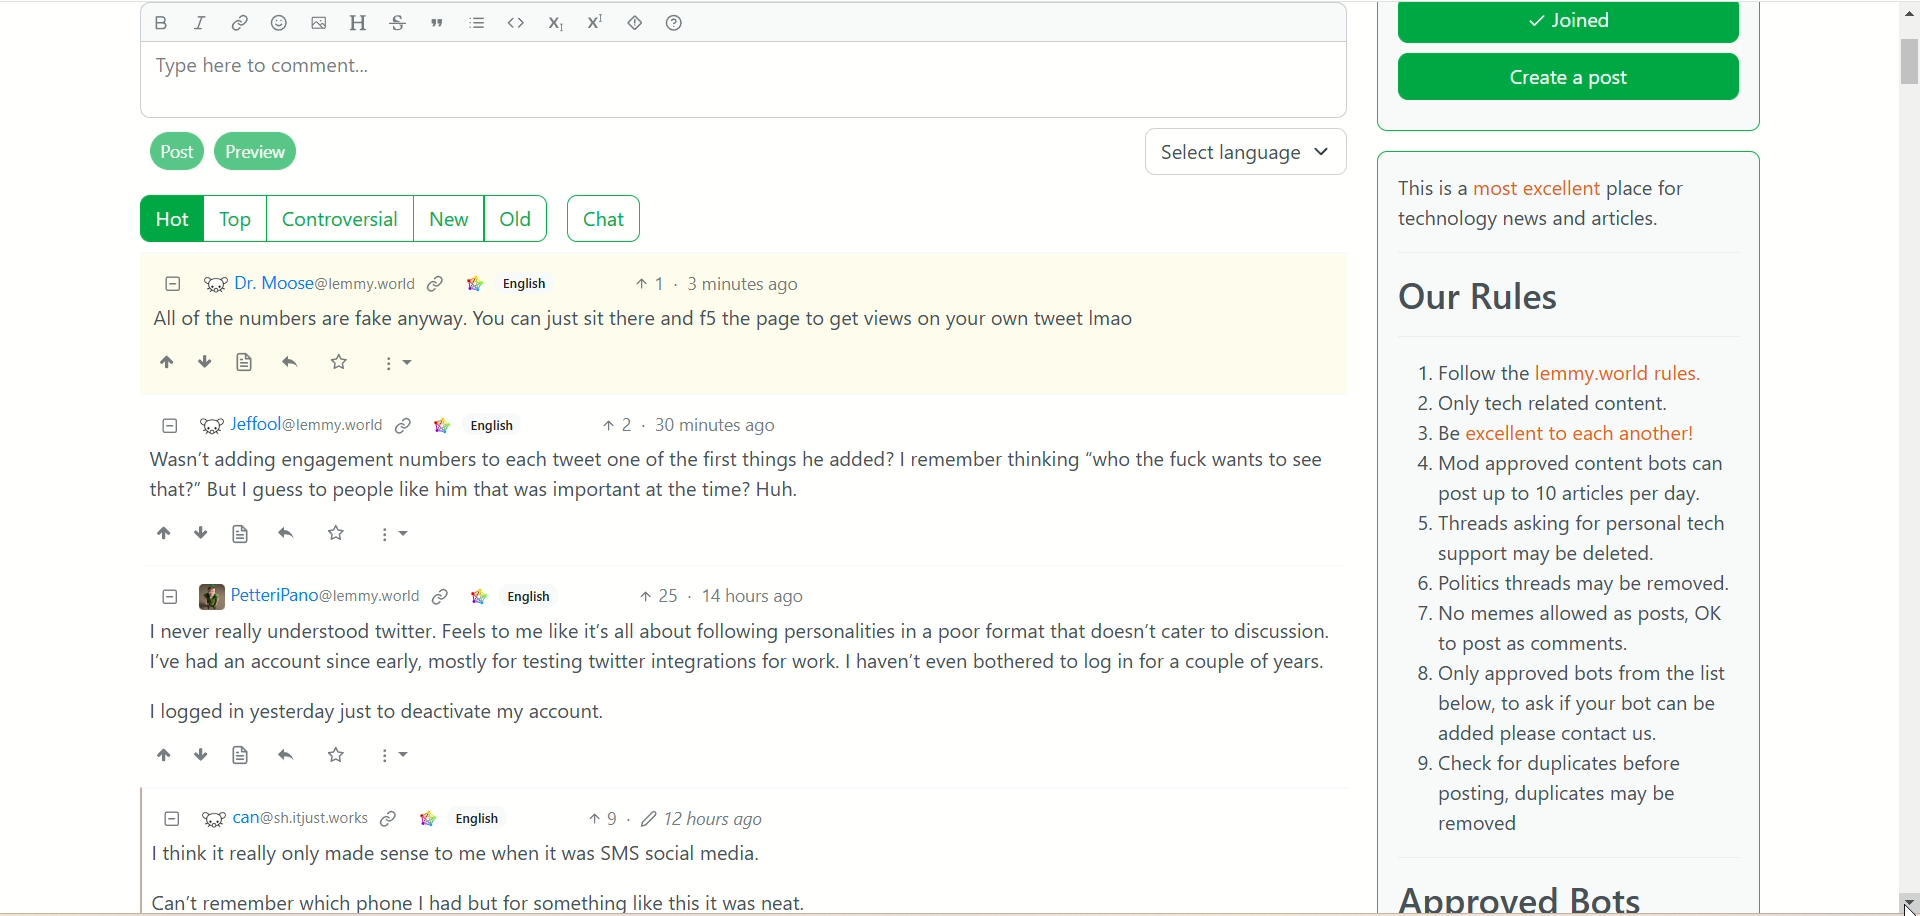 This screenshot has height=916, width=1920. I want to click on Collapse, so click(173, 283).